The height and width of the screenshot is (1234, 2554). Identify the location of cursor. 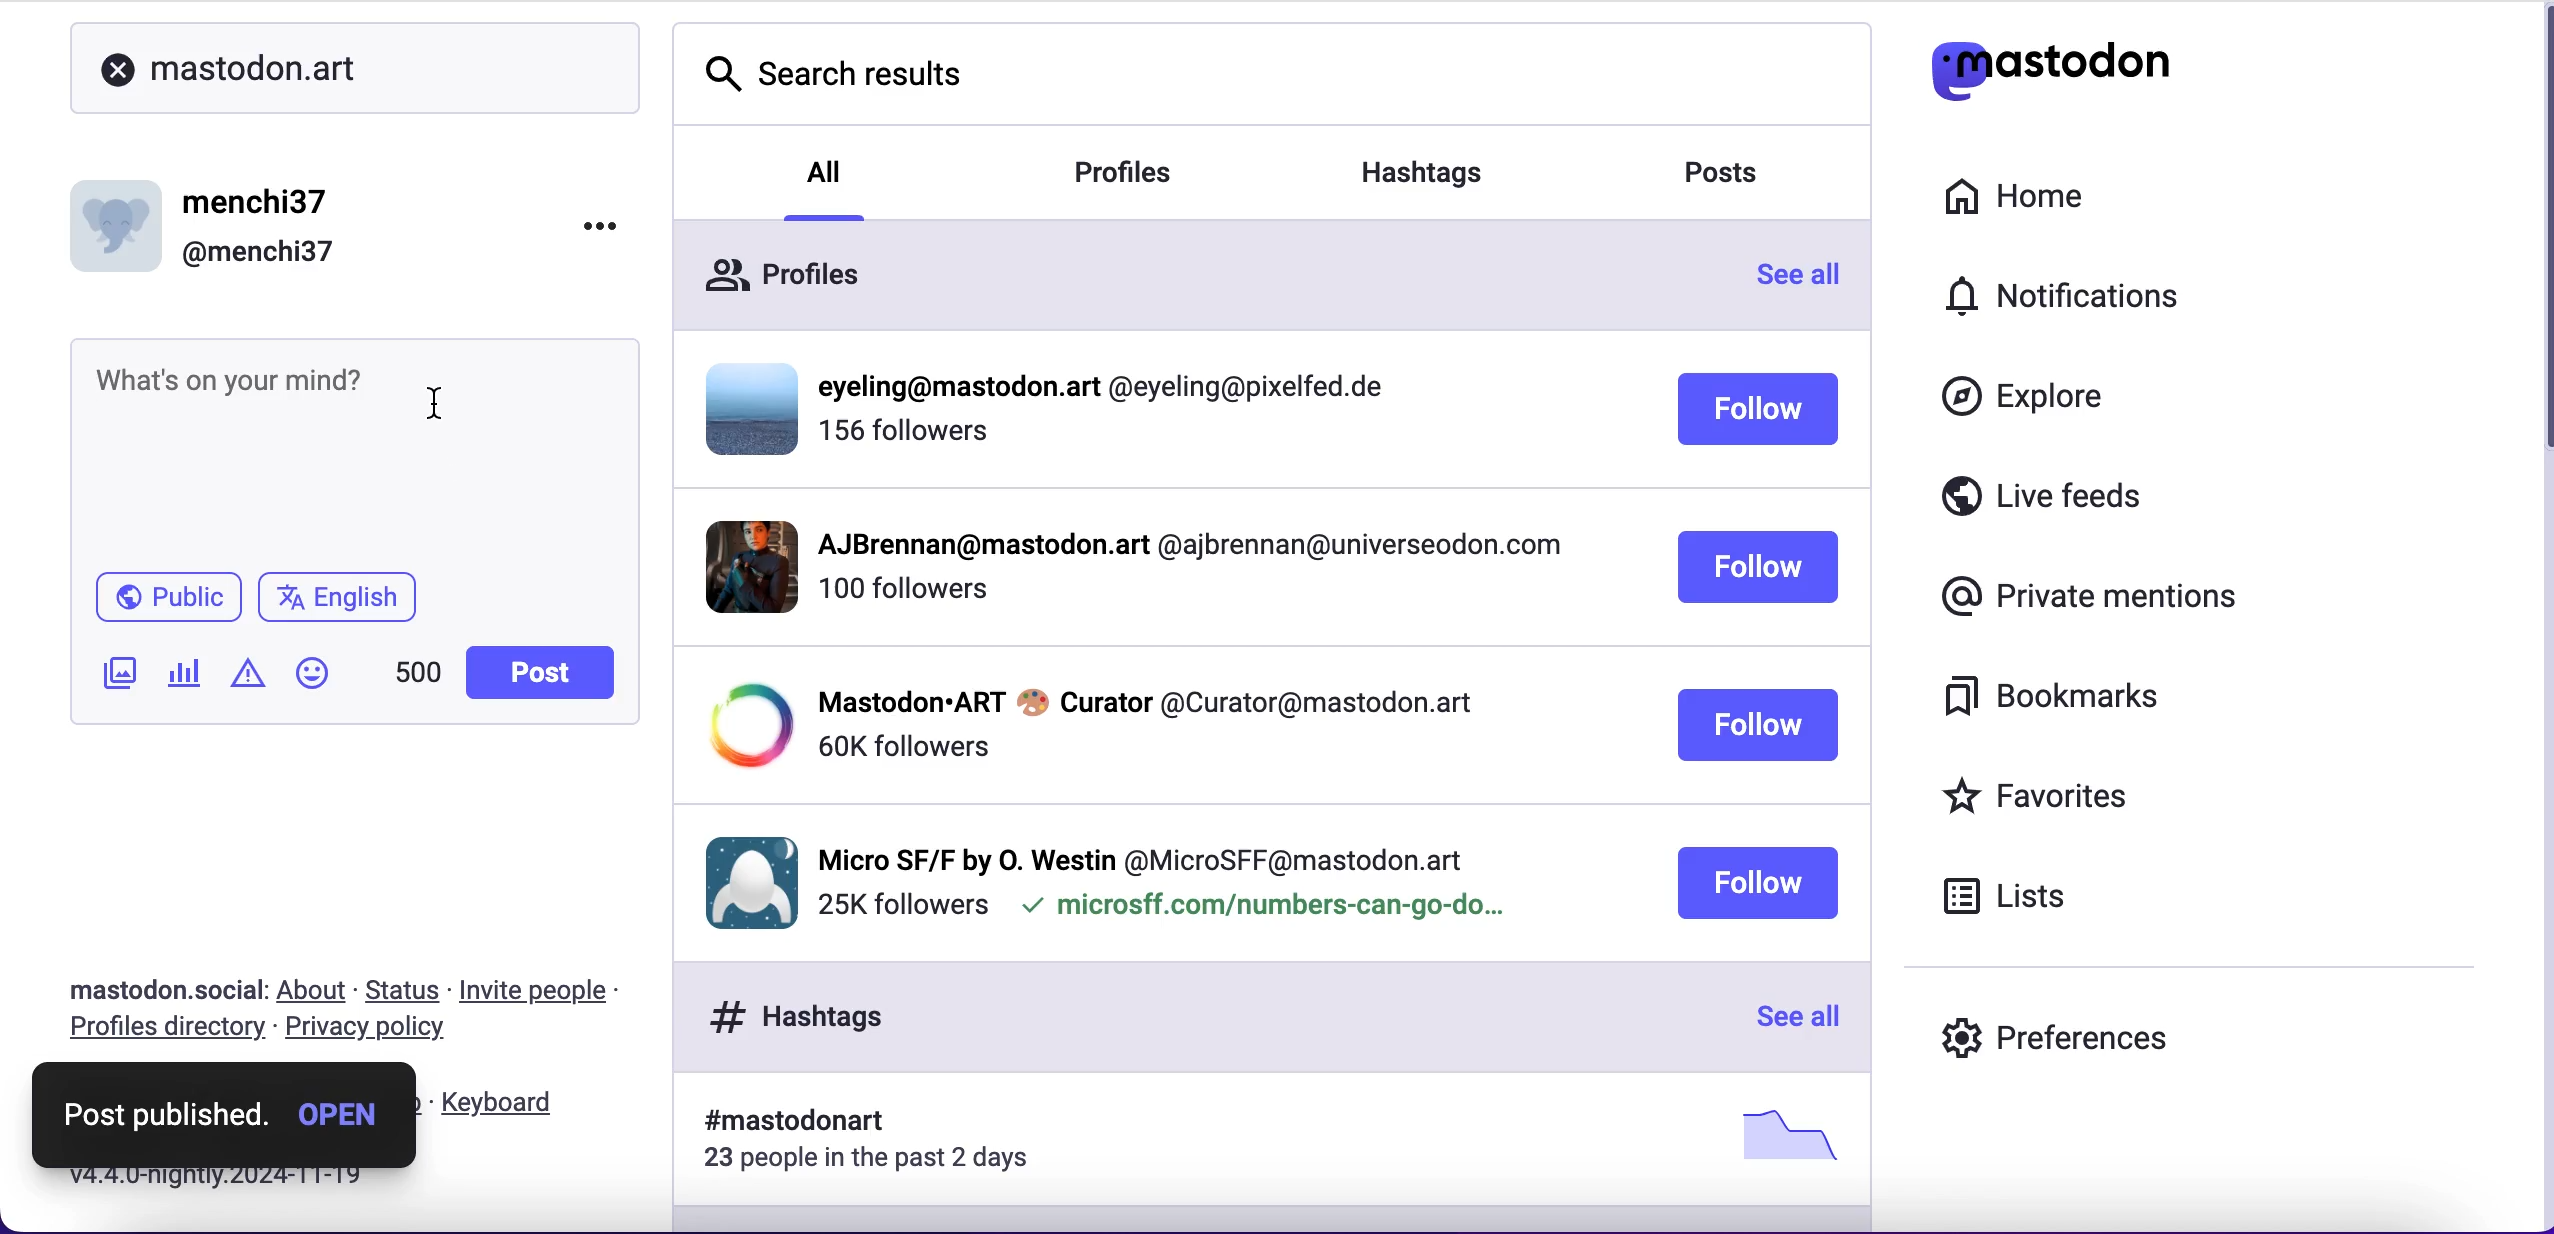
(444, 407).